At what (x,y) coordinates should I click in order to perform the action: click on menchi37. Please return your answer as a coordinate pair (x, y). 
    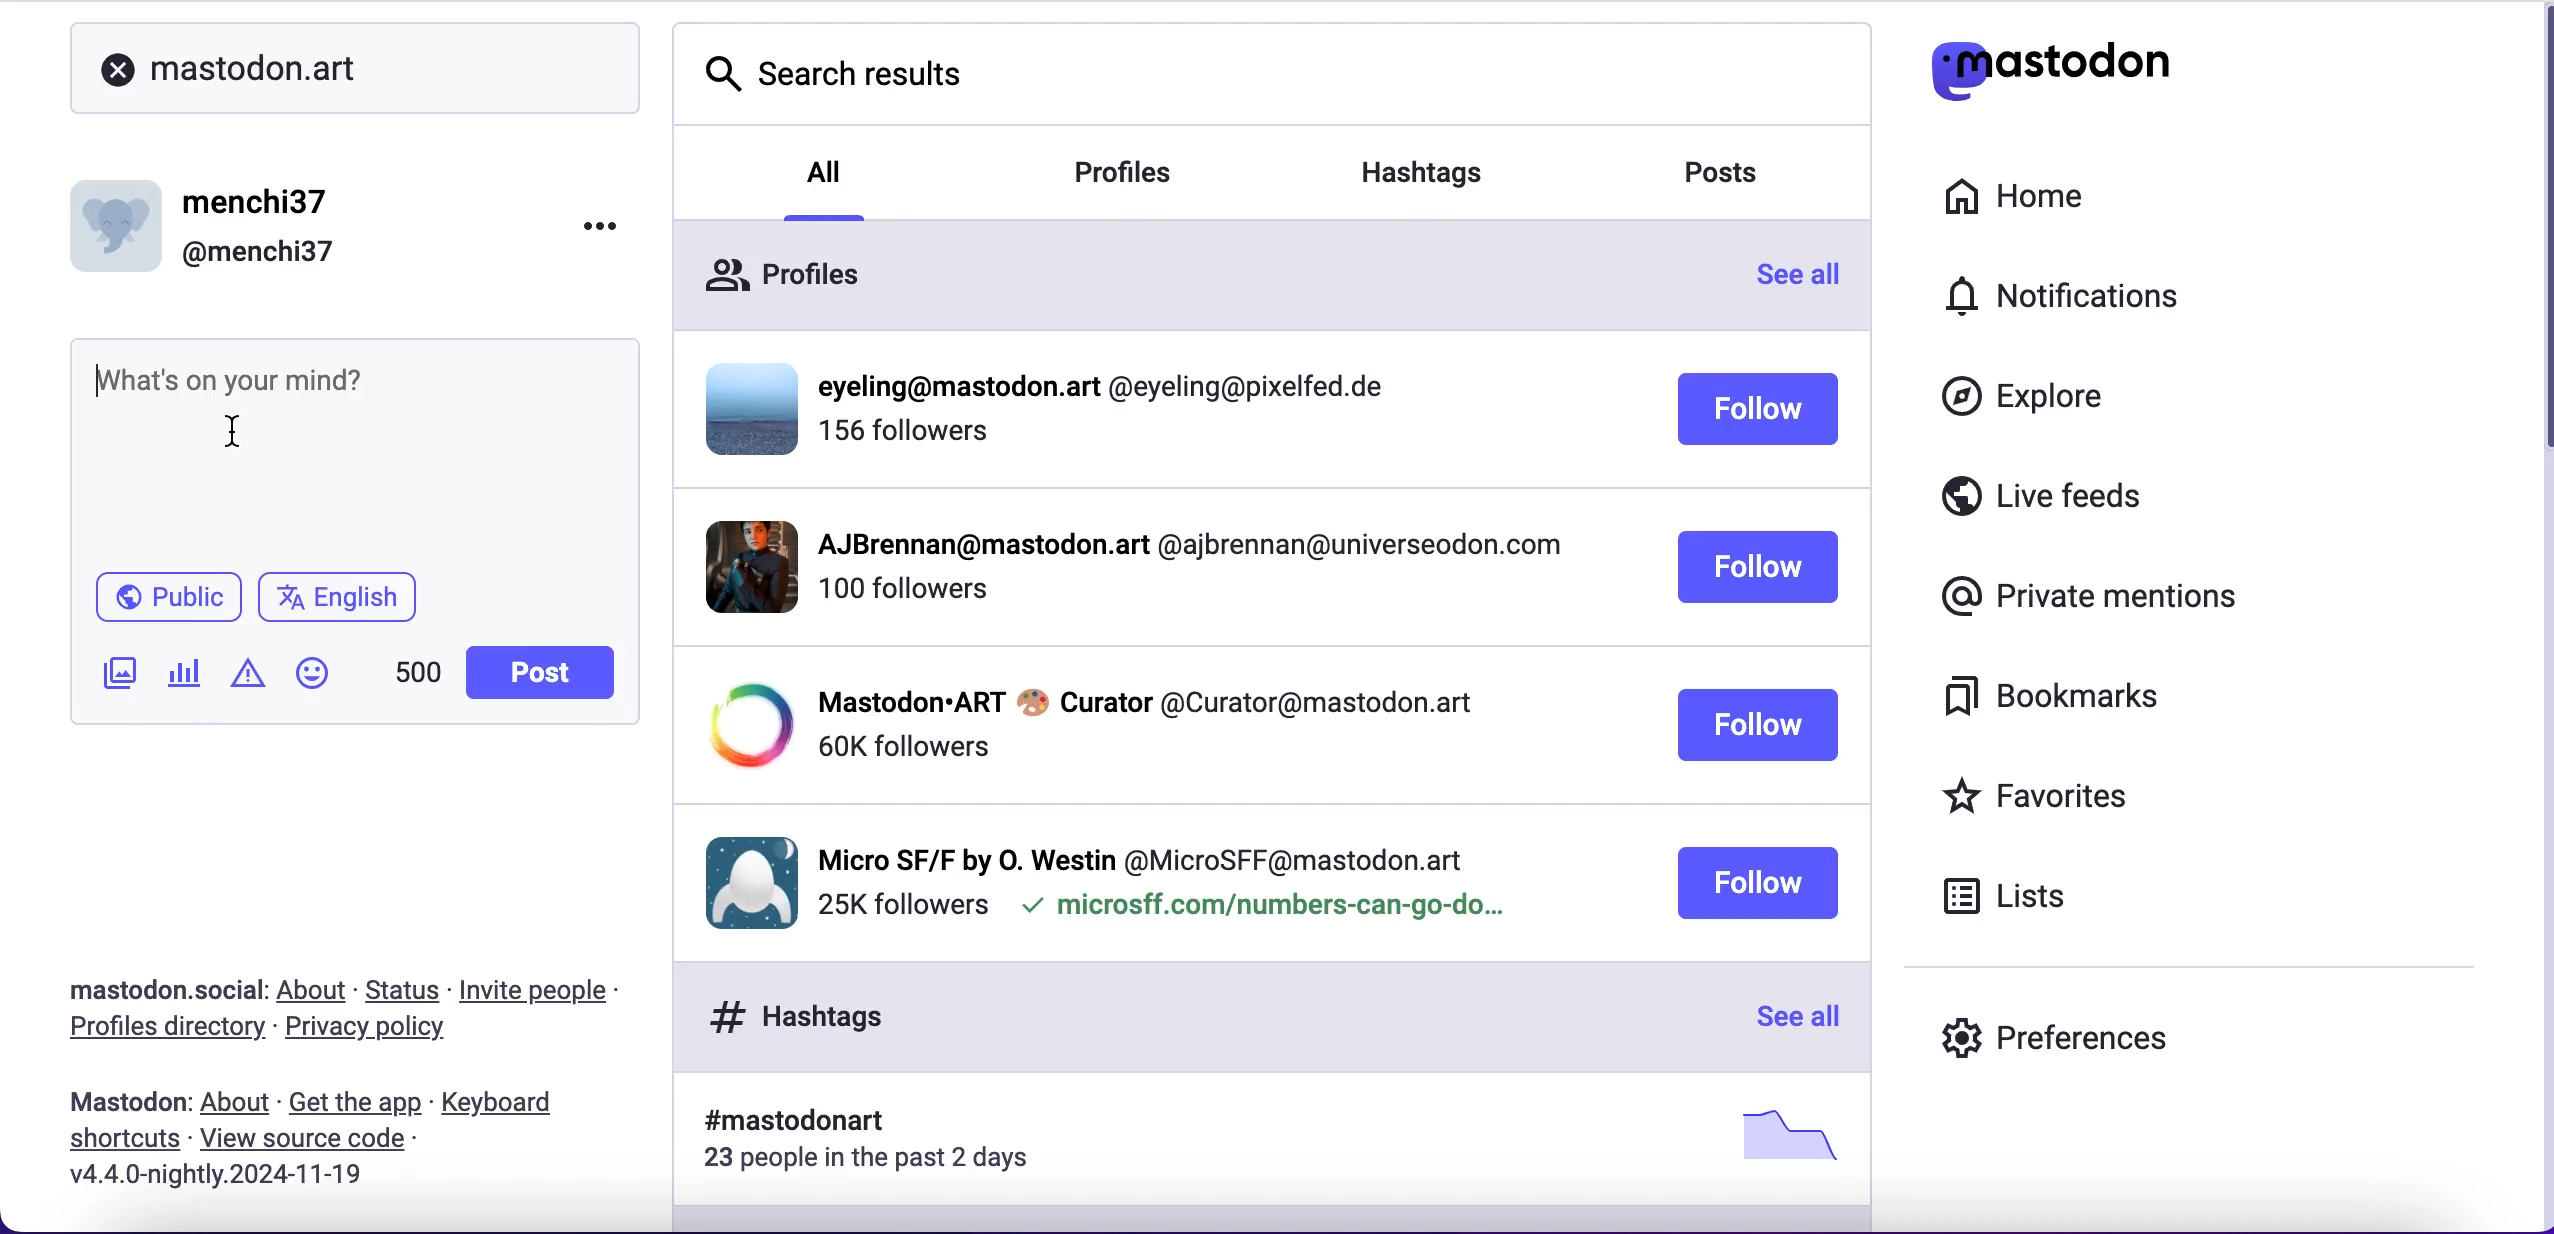
    Looking at the image, I should click on (259, 203).